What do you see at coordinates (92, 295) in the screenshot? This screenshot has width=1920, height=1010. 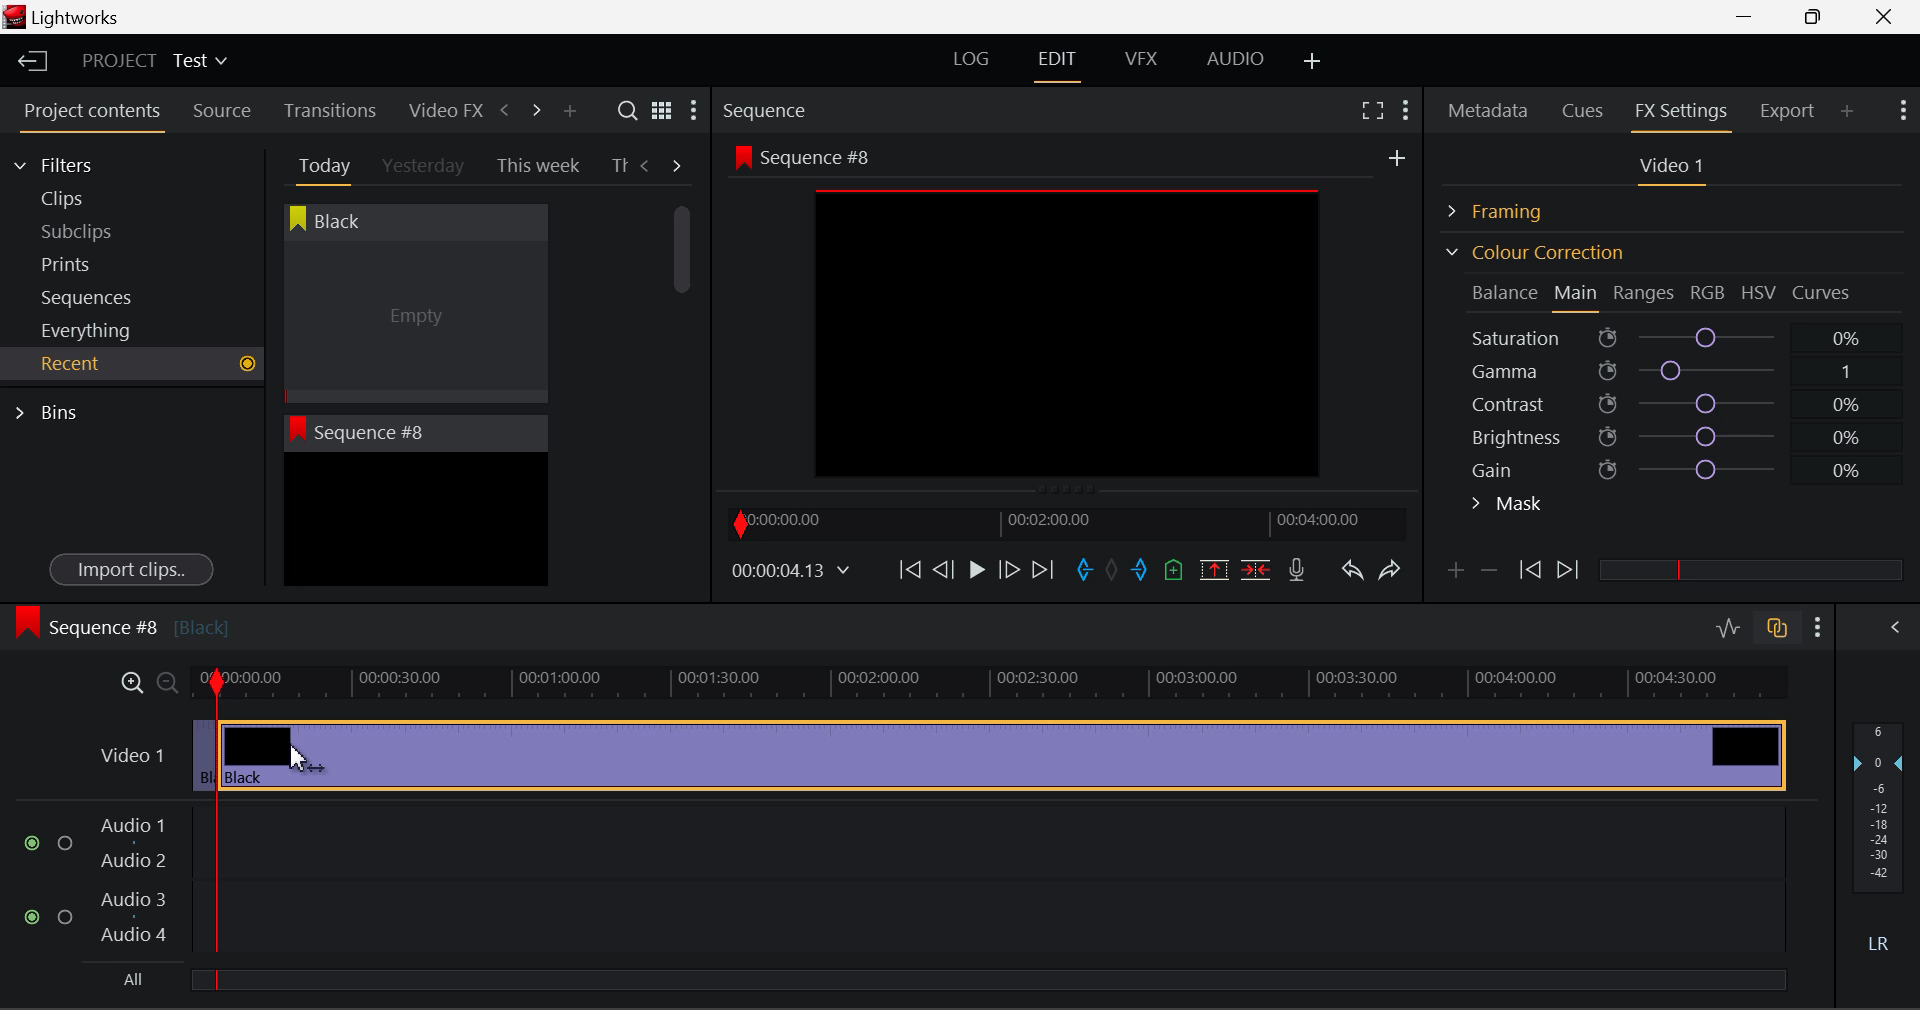 I see `Sequences` at bounding box center [92, 295].